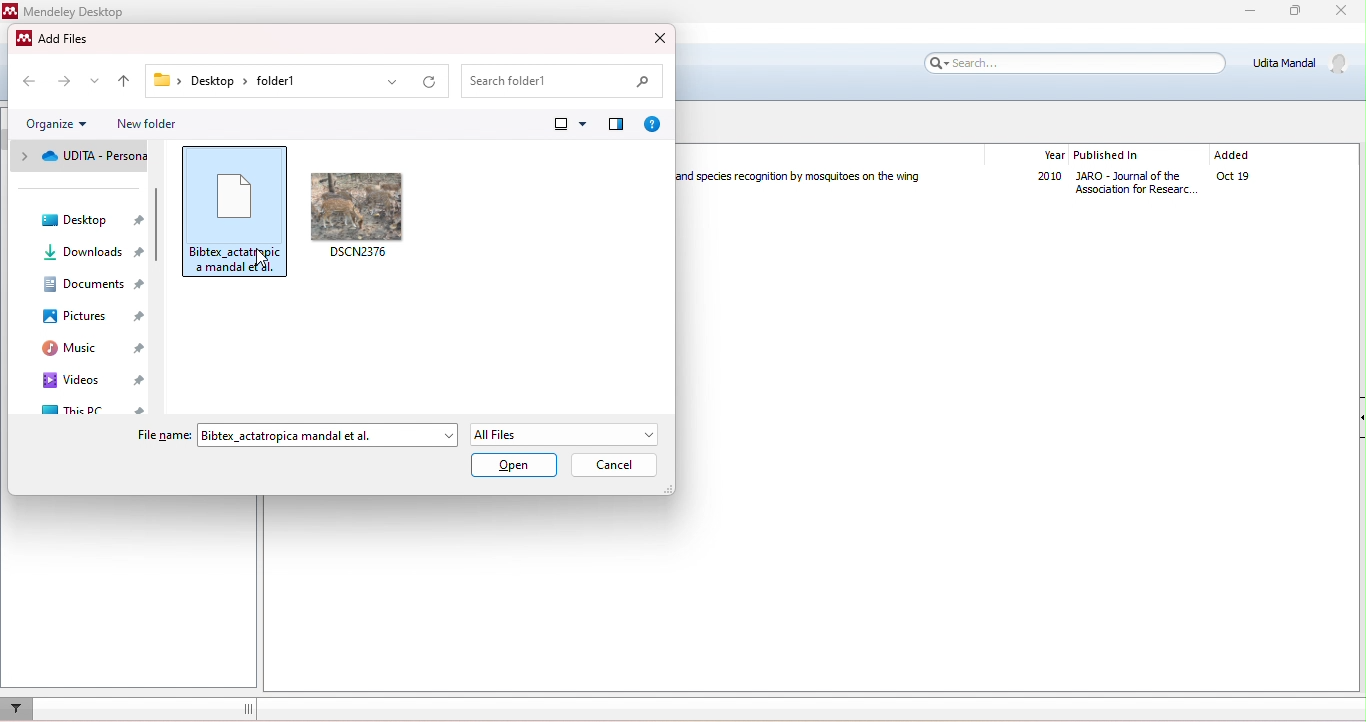 This screenshot has height=722, width=1366. What do you see at coordinates (430, 82) in the screenshot?
I see `refresh` at bounding box center [430, 82].